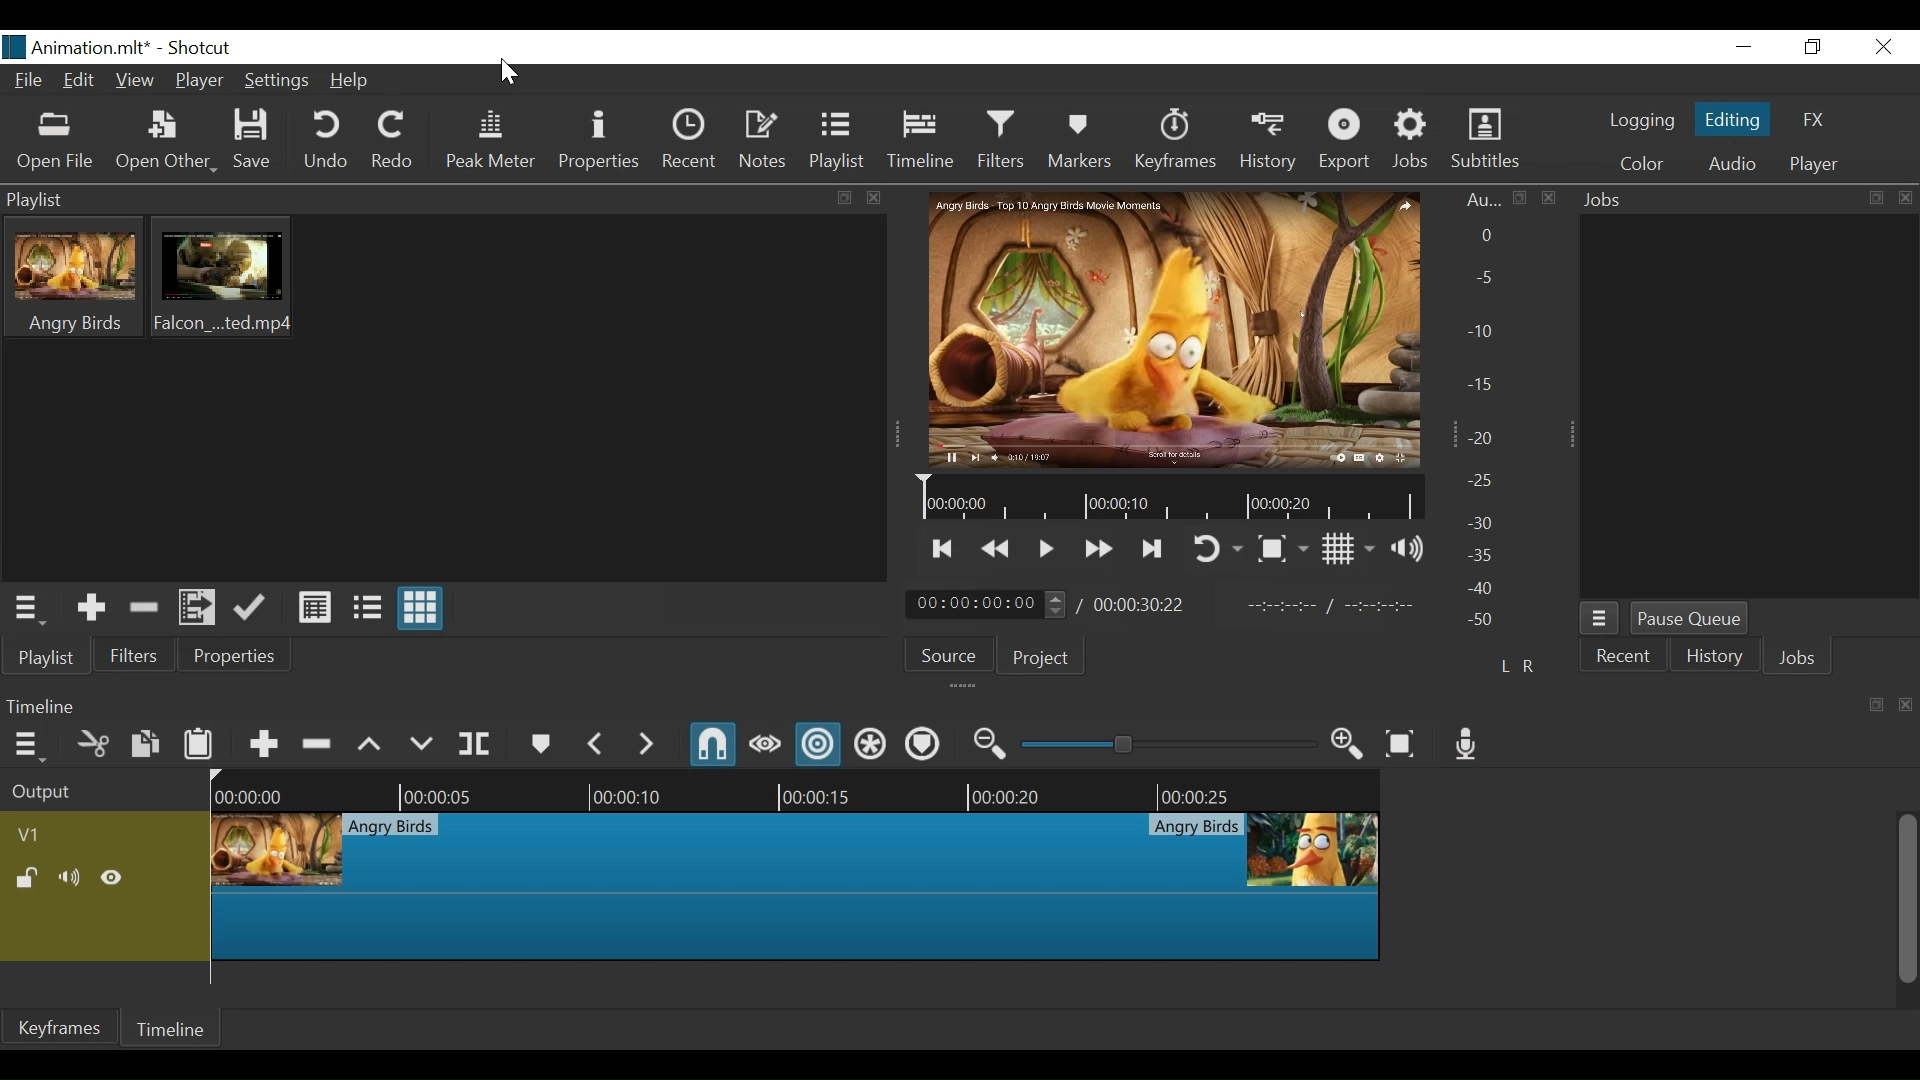 This screenshot has height=1080, width=1920. Describe the element at coordinates (28, 79) in the screenshot. I see `File` at that location.